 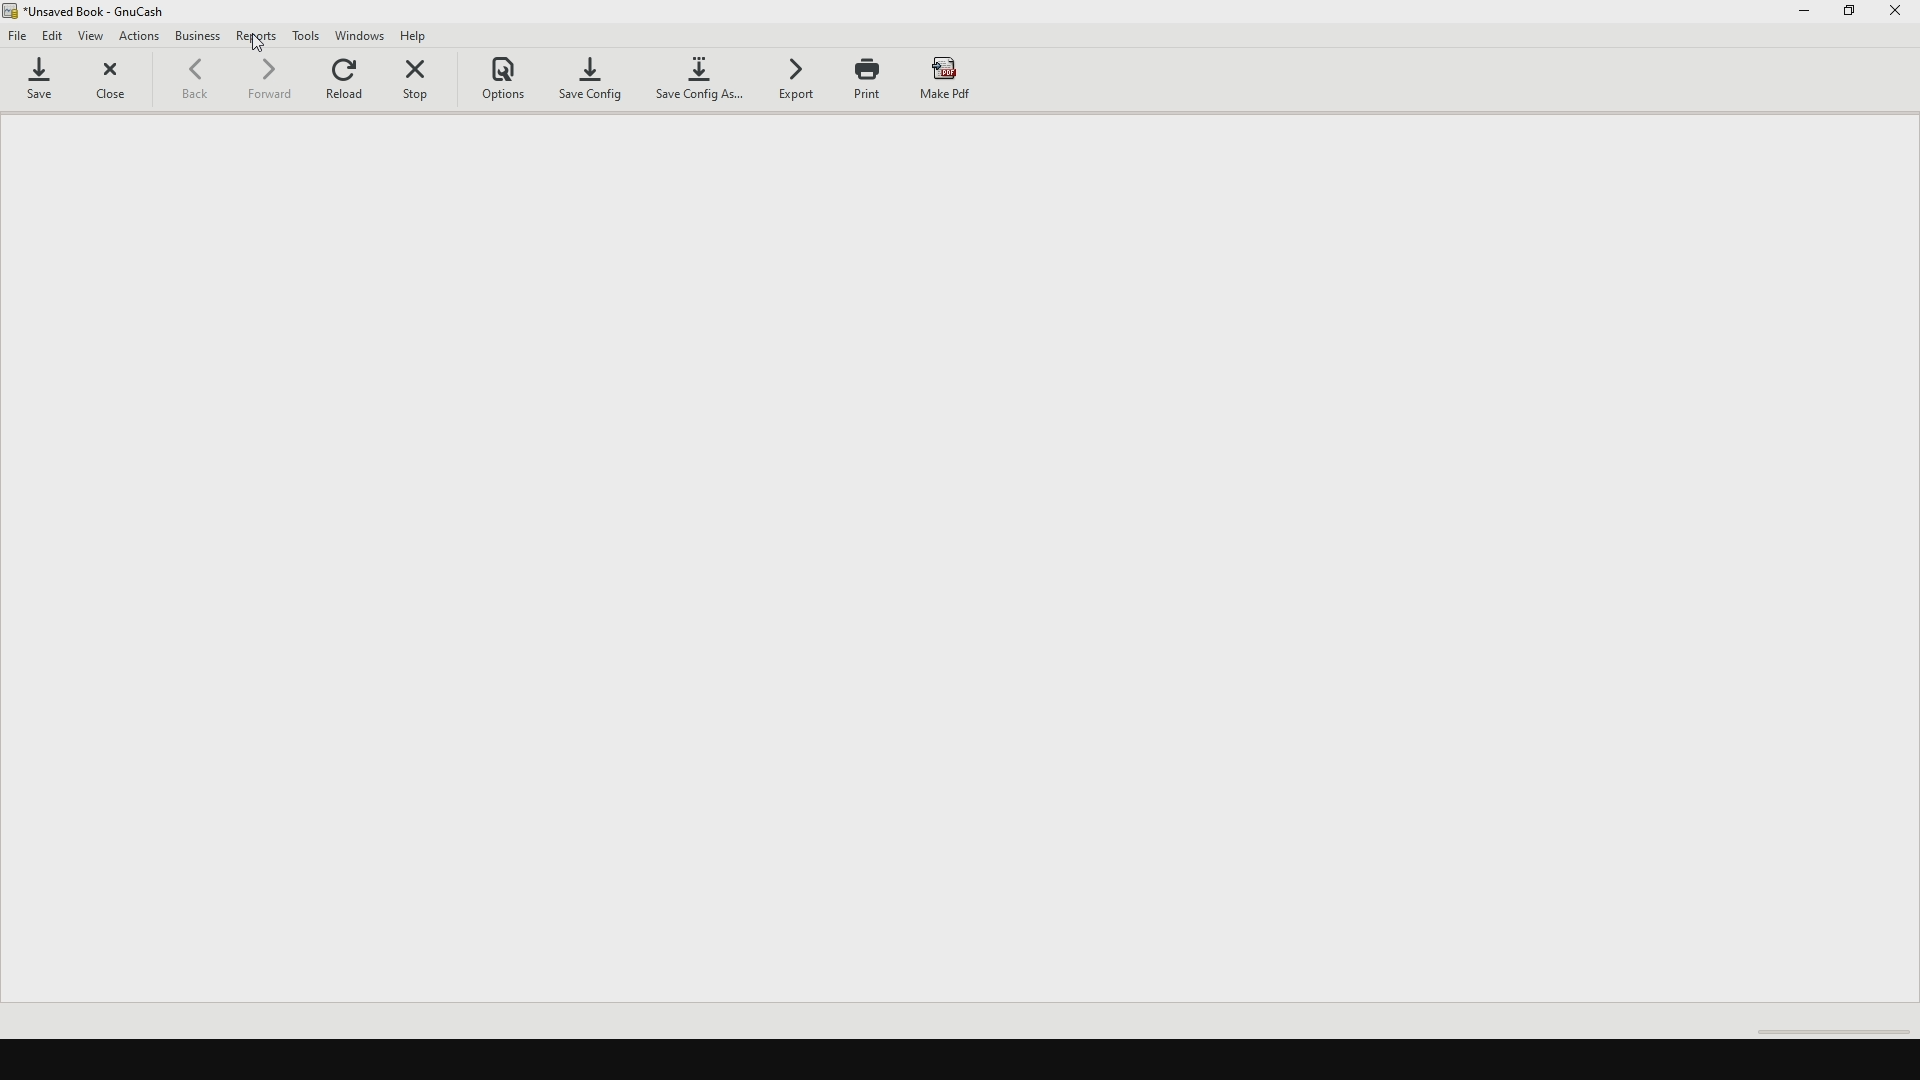 I want to click on close, so click(x=118, y=84).